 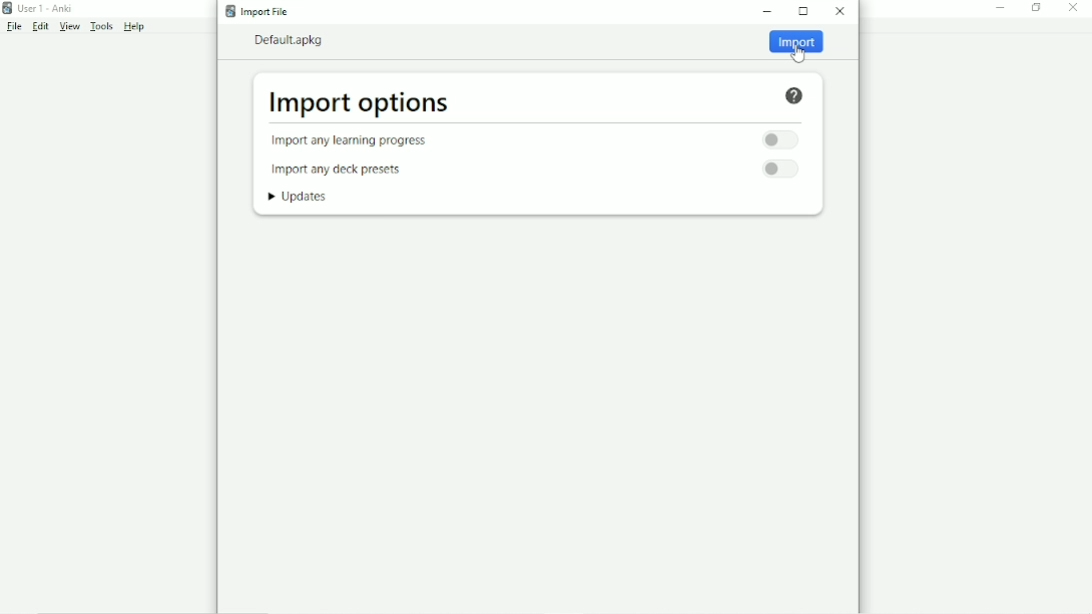 What do you see at coordinates (302, 197) in the screenshot?
I see `Updates` at bounding box center [302, 197].